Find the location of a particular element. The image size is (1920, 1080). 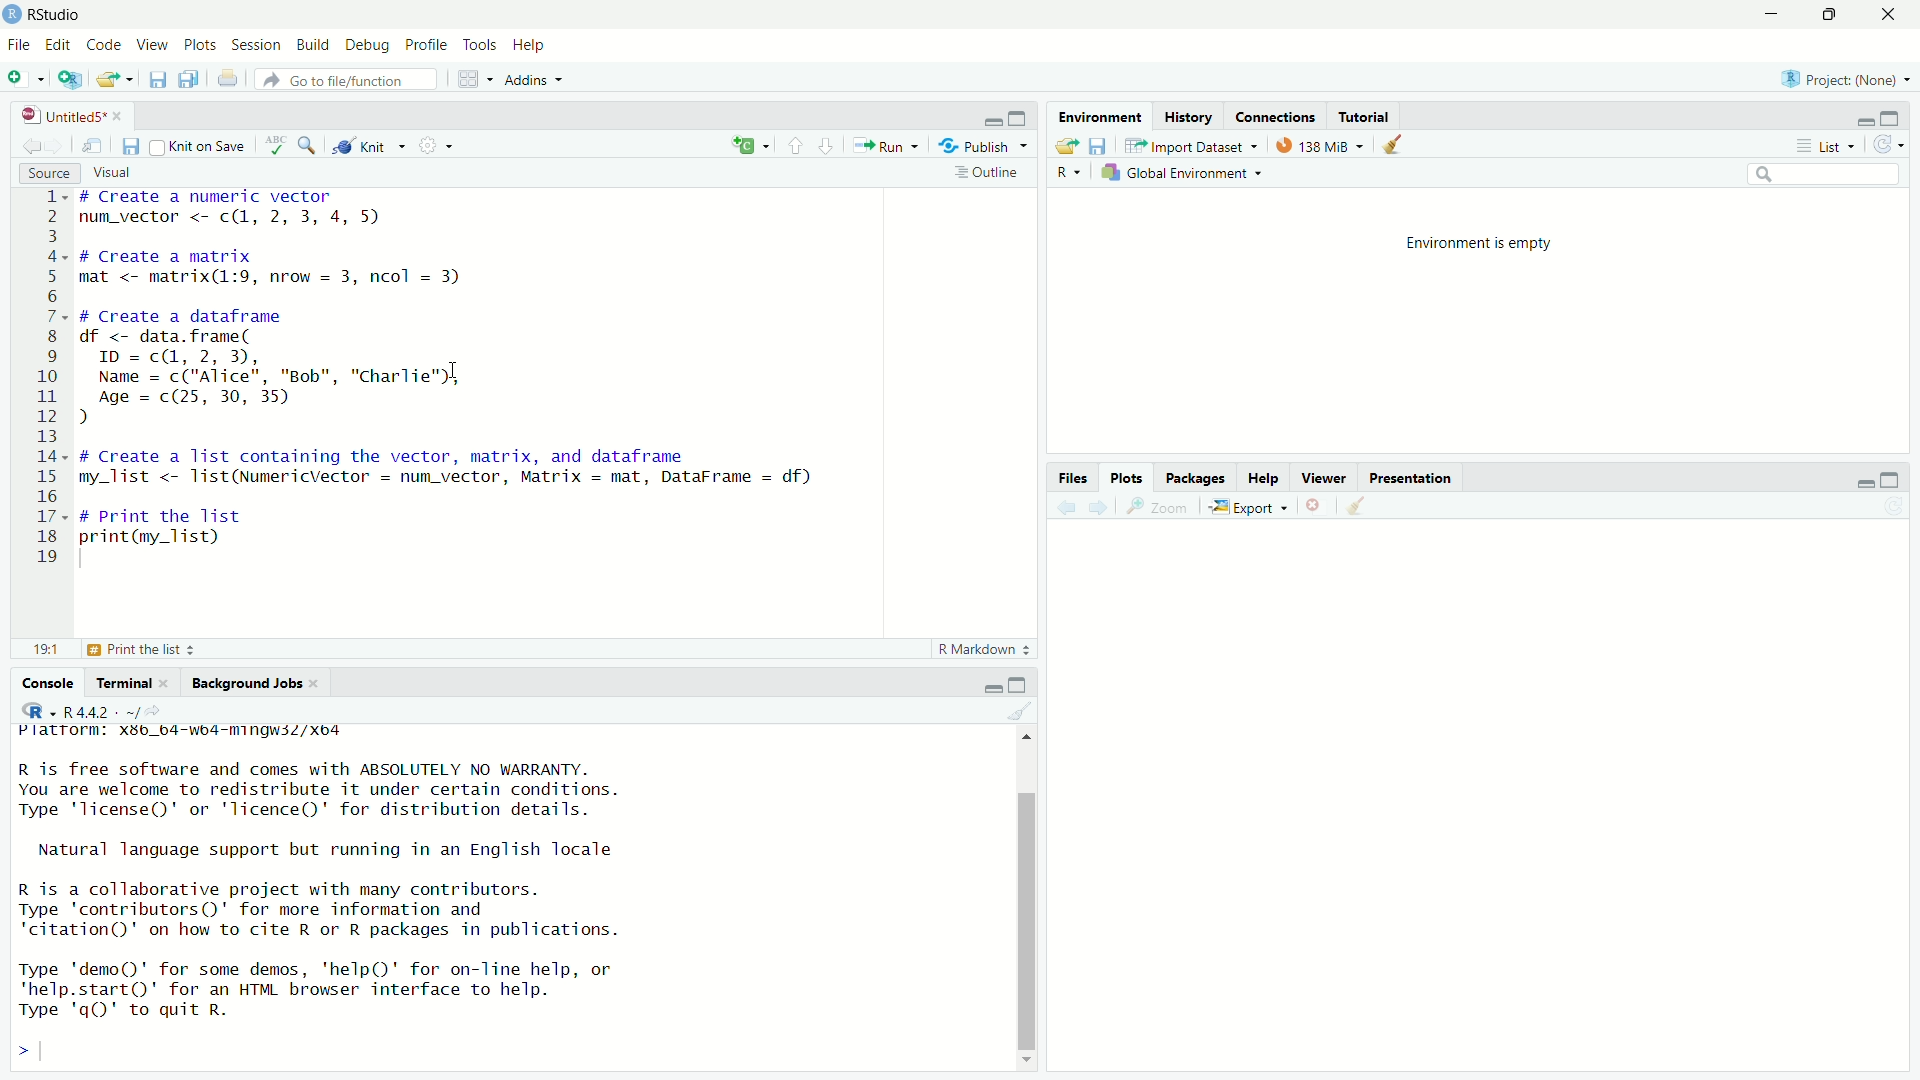

138 MiB ~ is located at coordinates (1322, 145).